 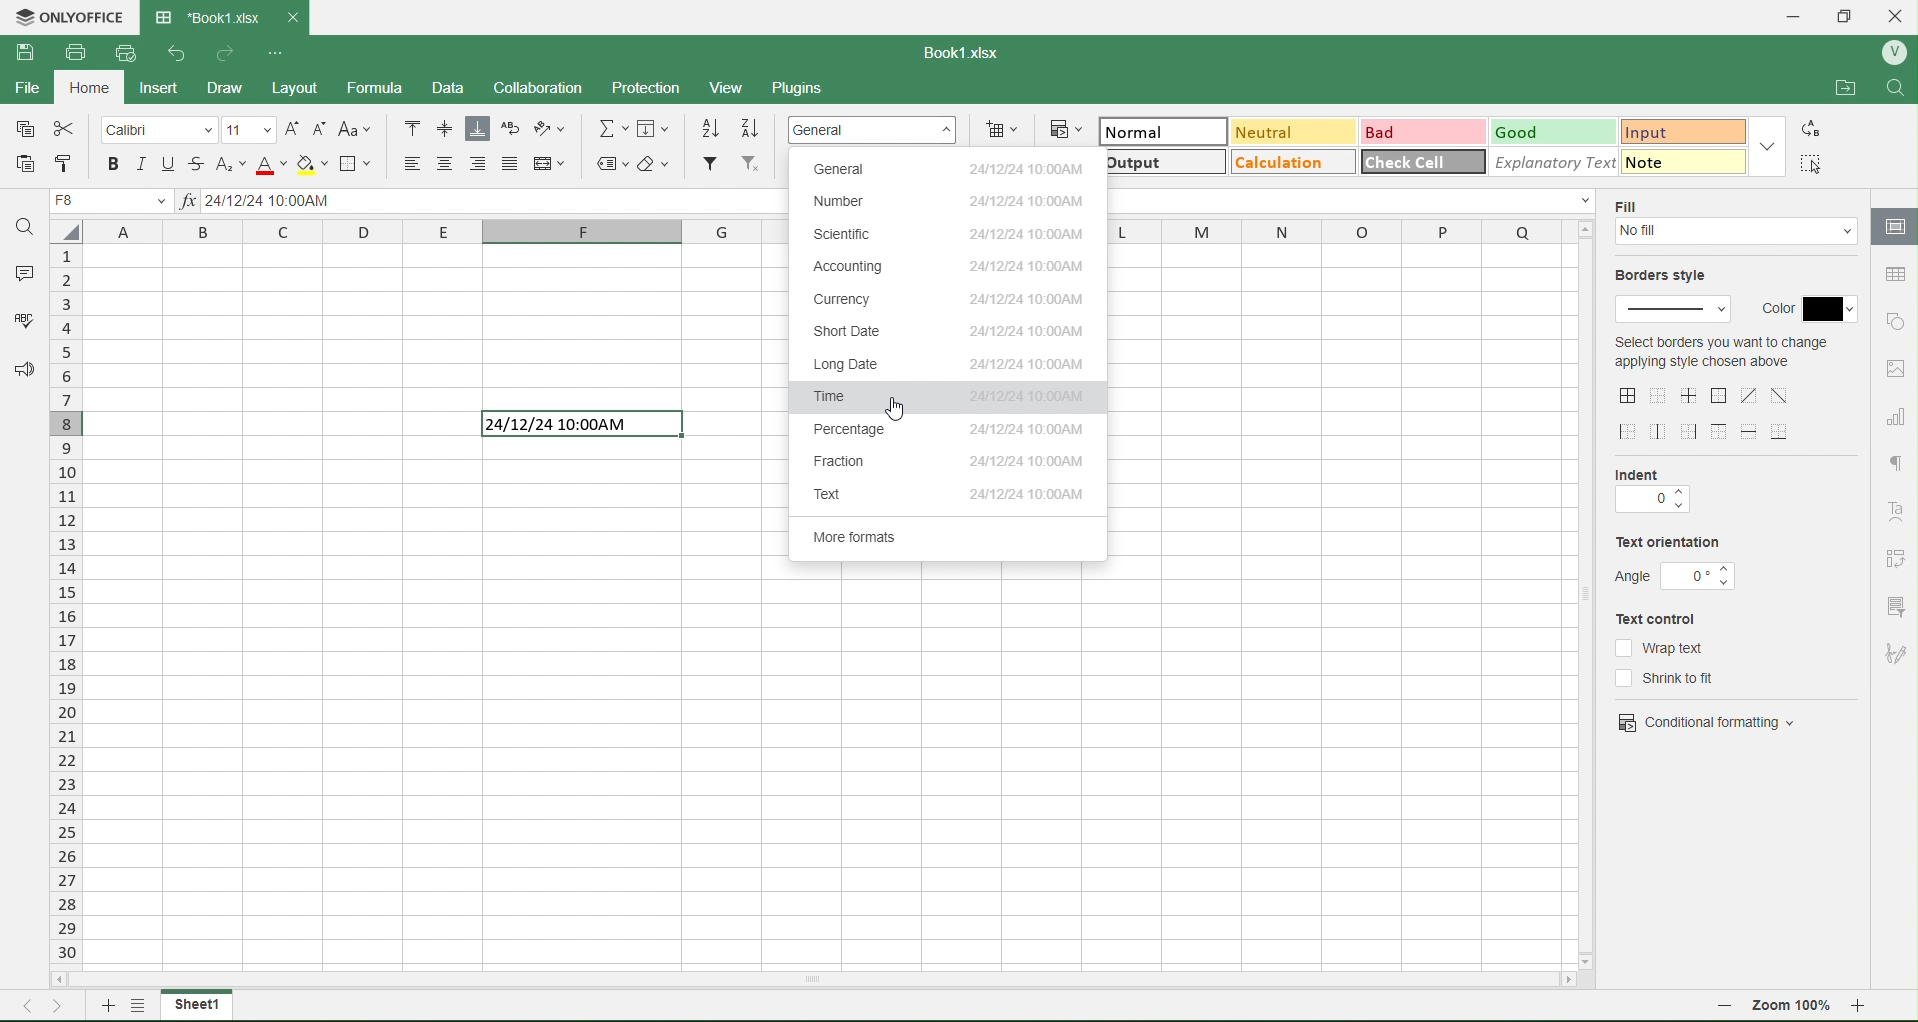 I want to click on *Book1.xlsx, so click(x=205, y=12).